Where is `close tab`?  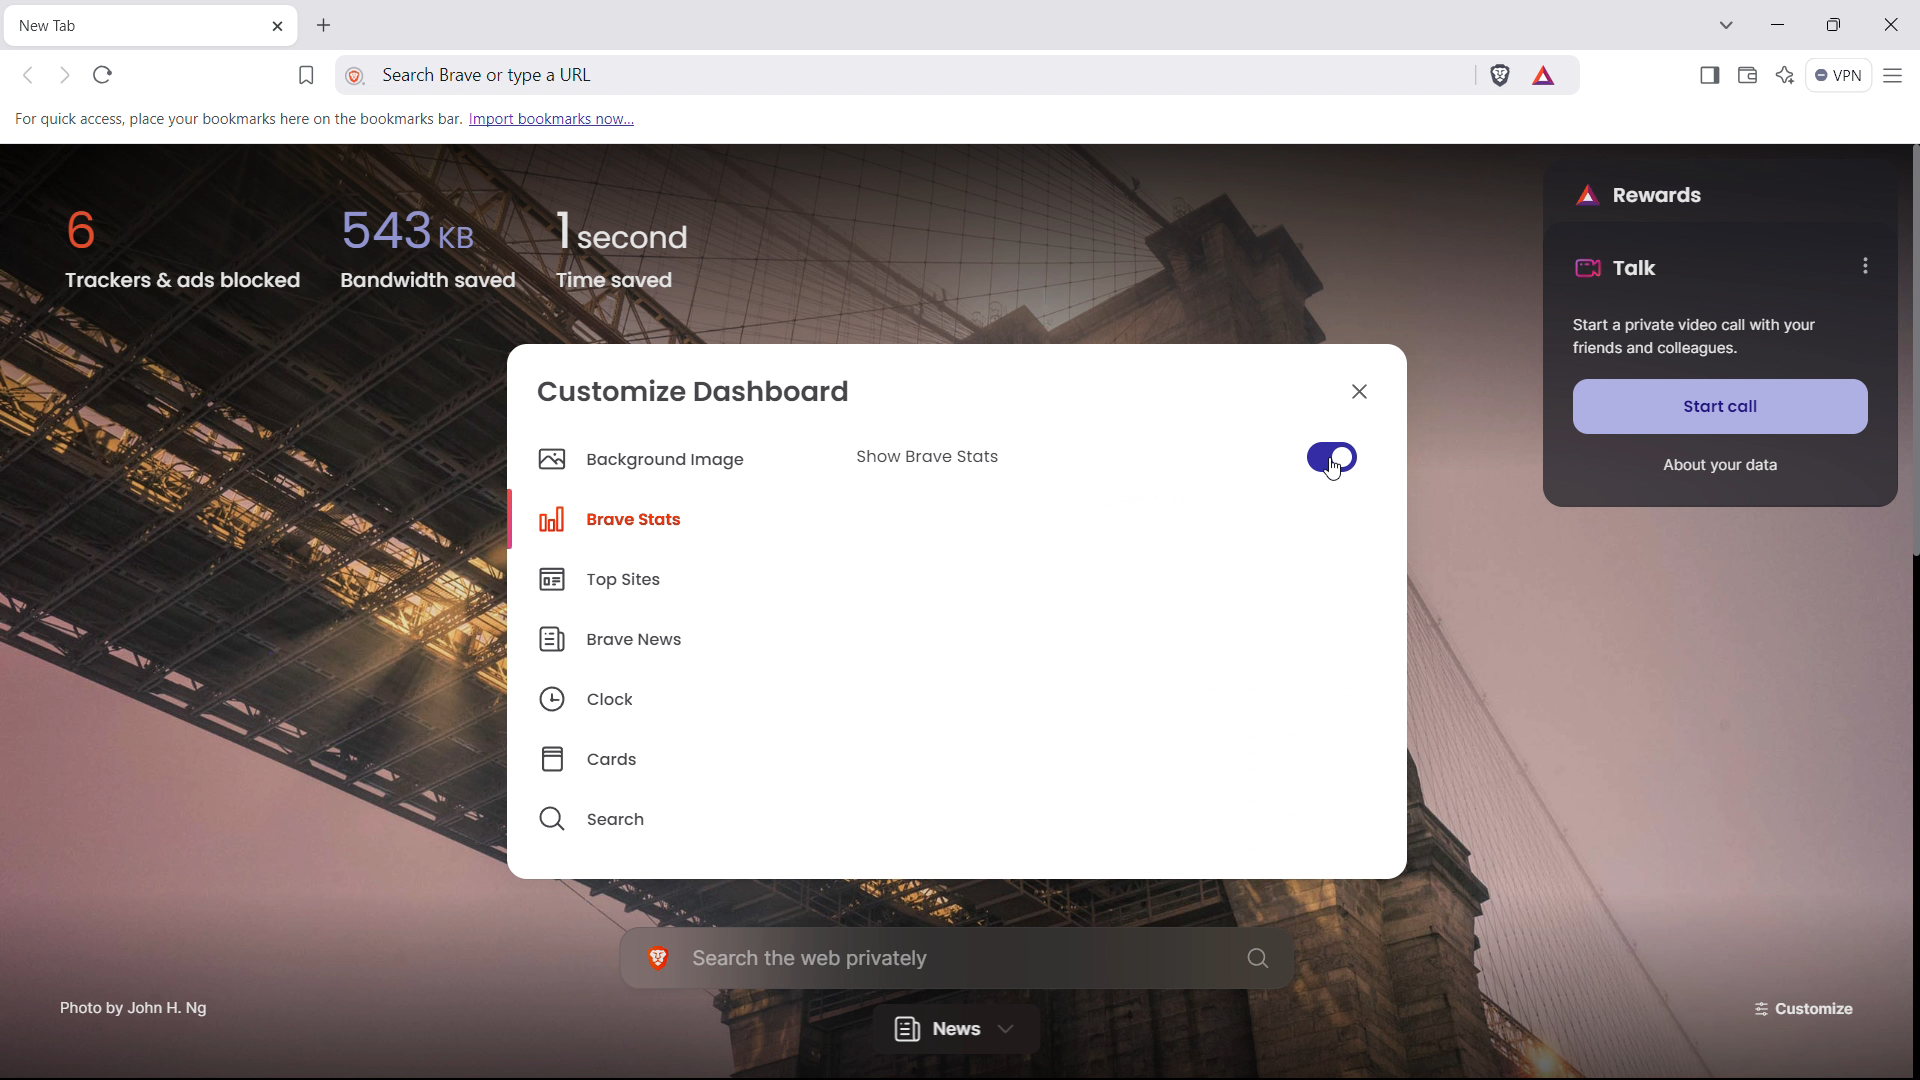
close tab is located at coordinates (275, 28).